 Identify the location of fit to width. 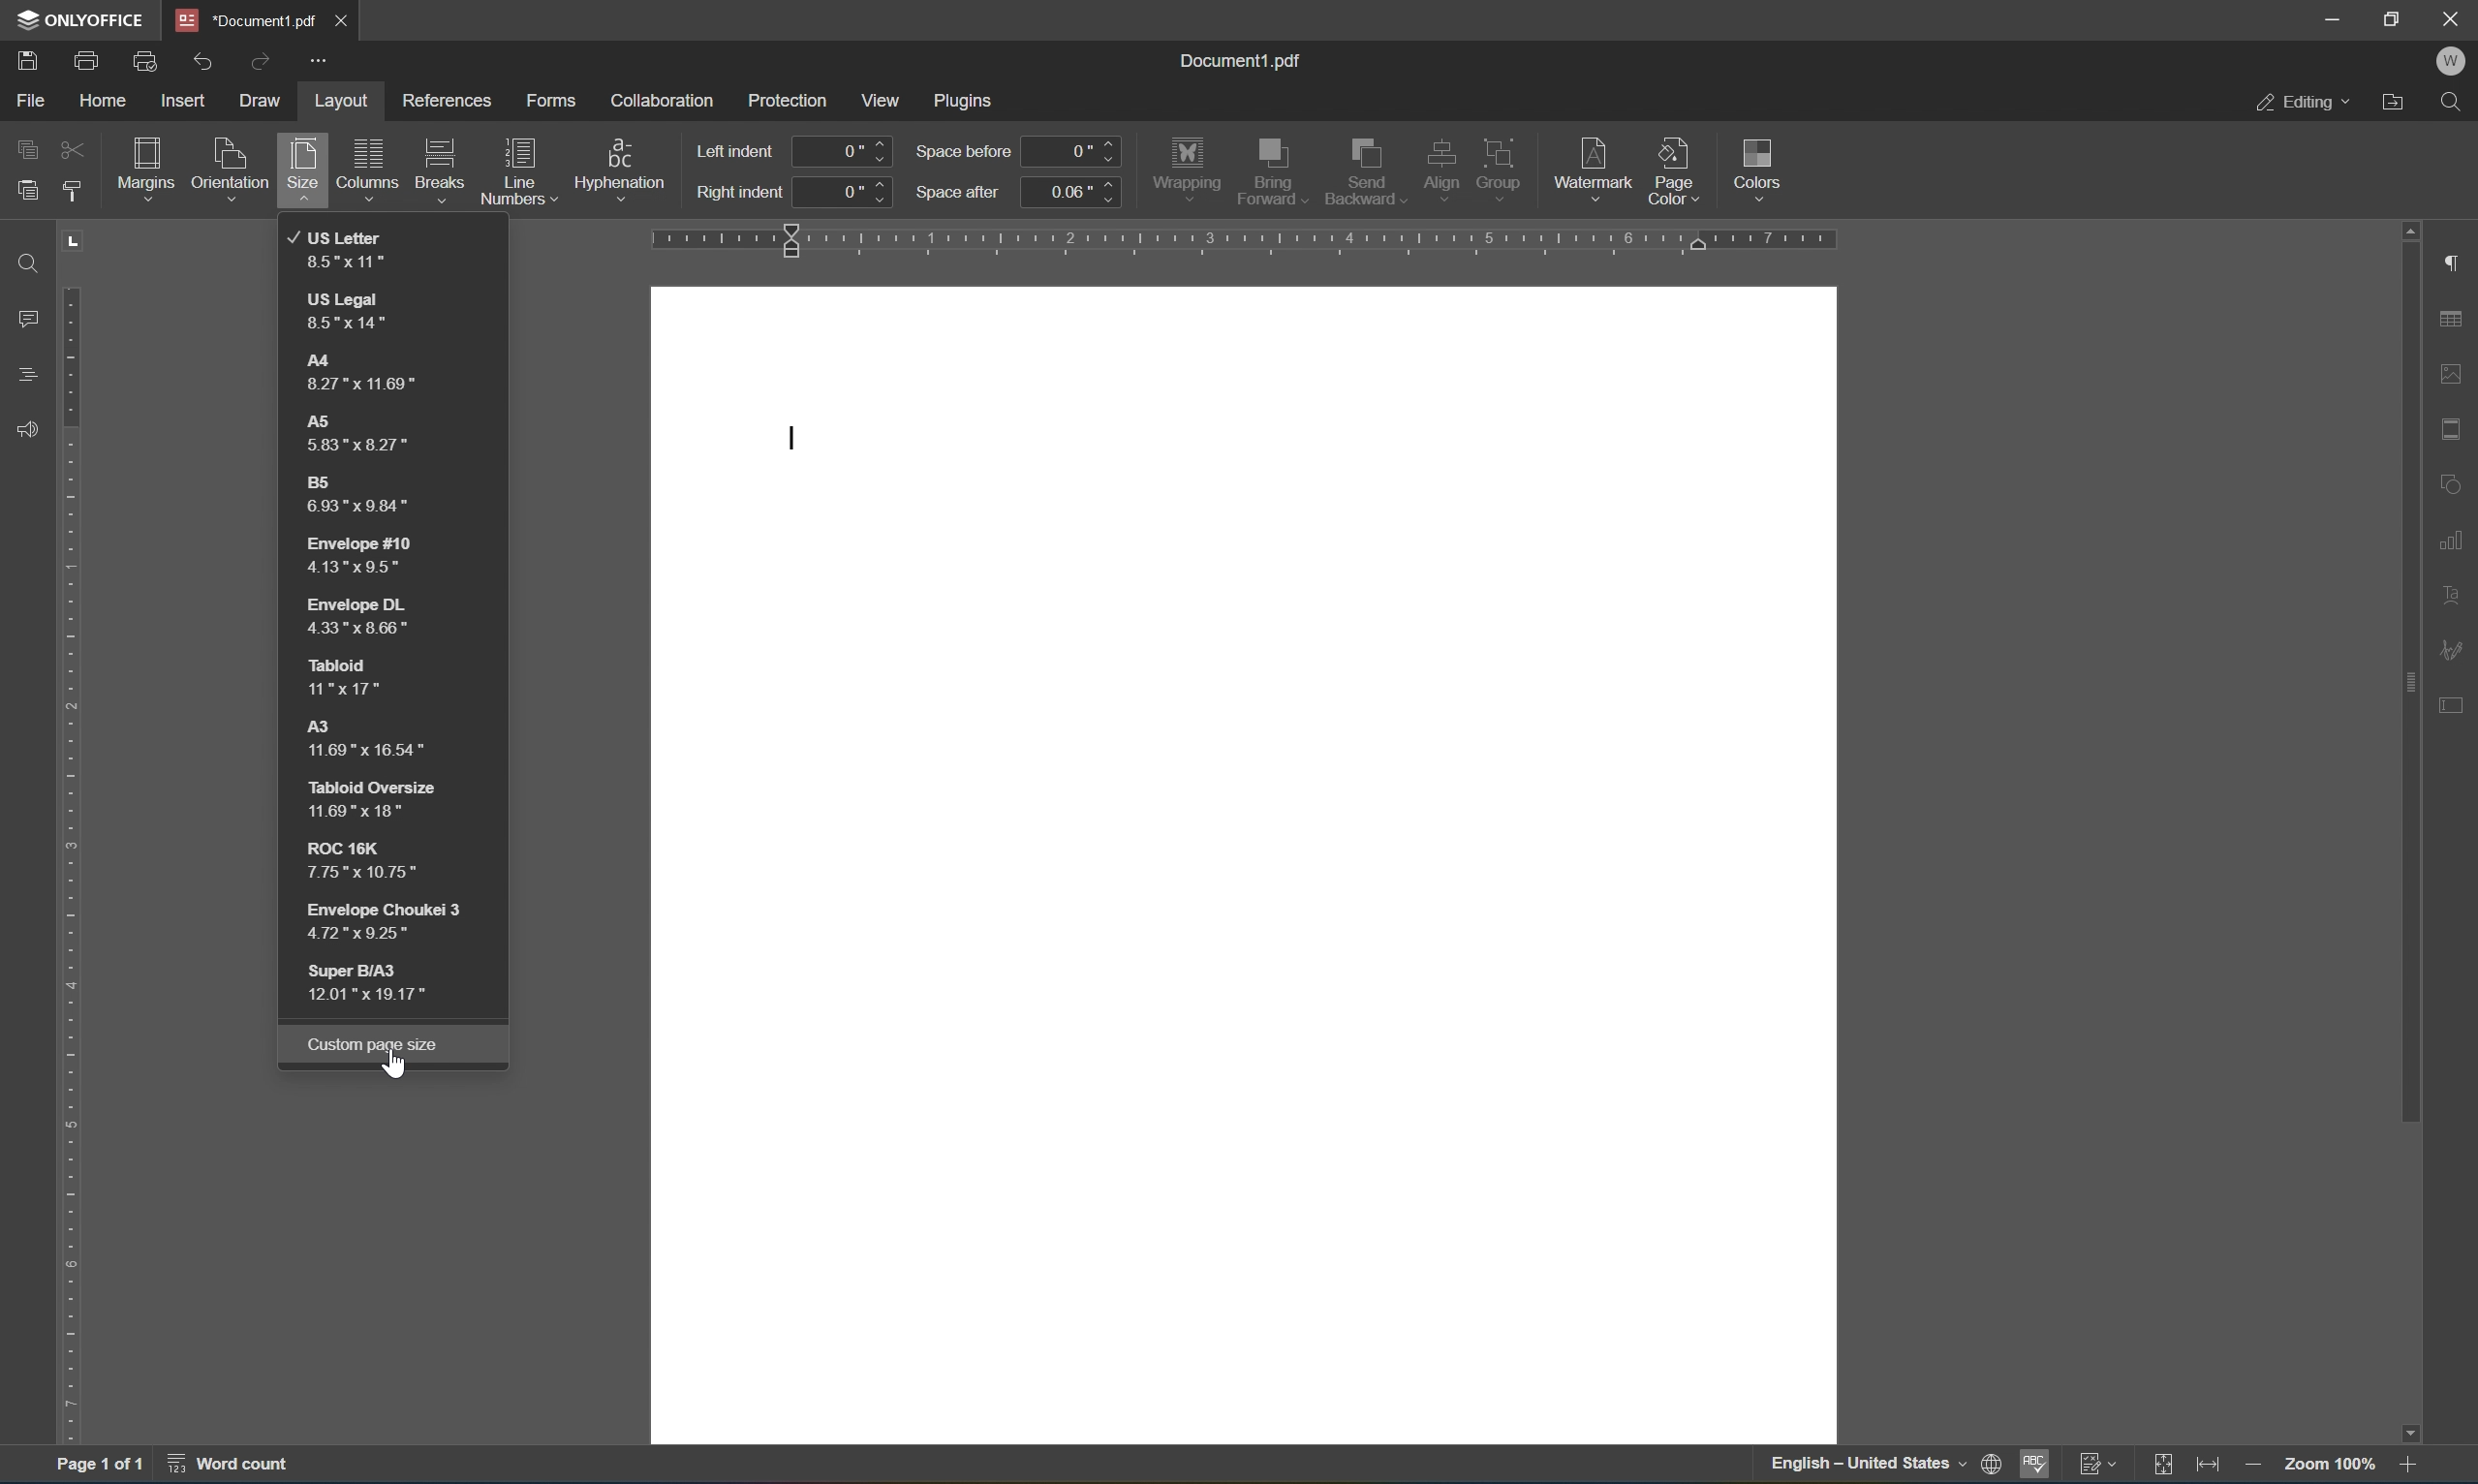
(2215, 1466).